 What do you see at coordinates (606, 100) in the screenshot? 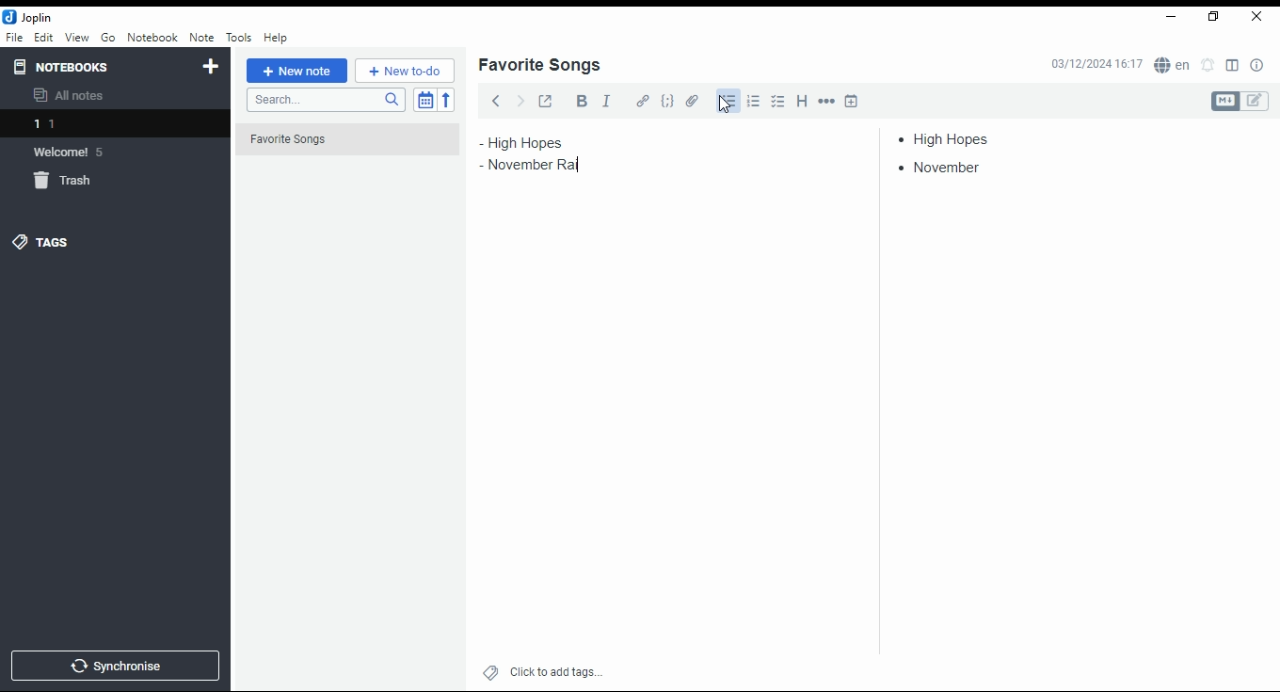
I see `italics` at bounding box center [606, 100].